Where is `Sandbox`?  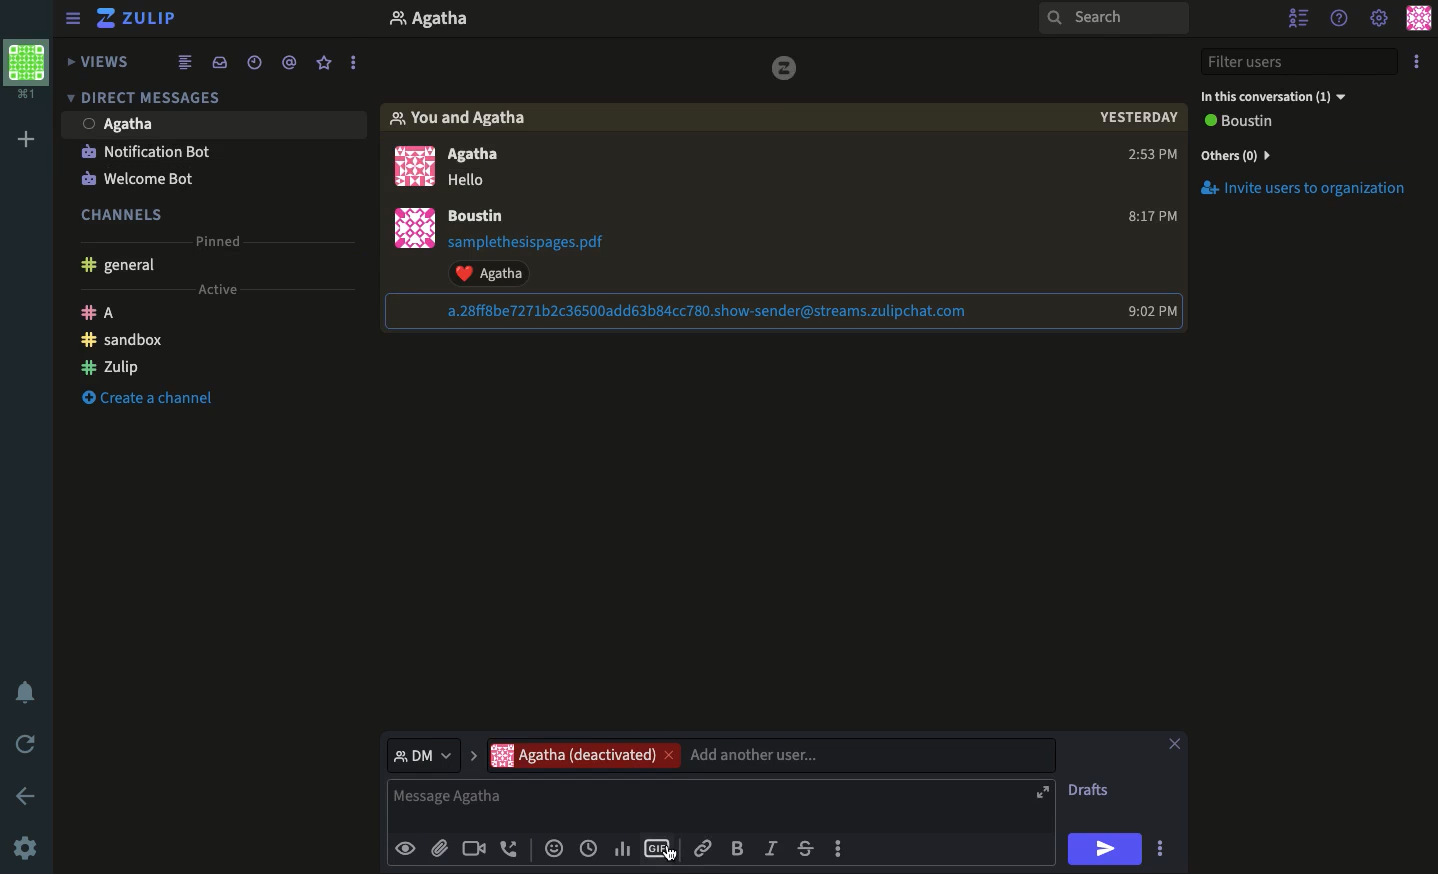
Sandbox is located at coordinates (119, 343).